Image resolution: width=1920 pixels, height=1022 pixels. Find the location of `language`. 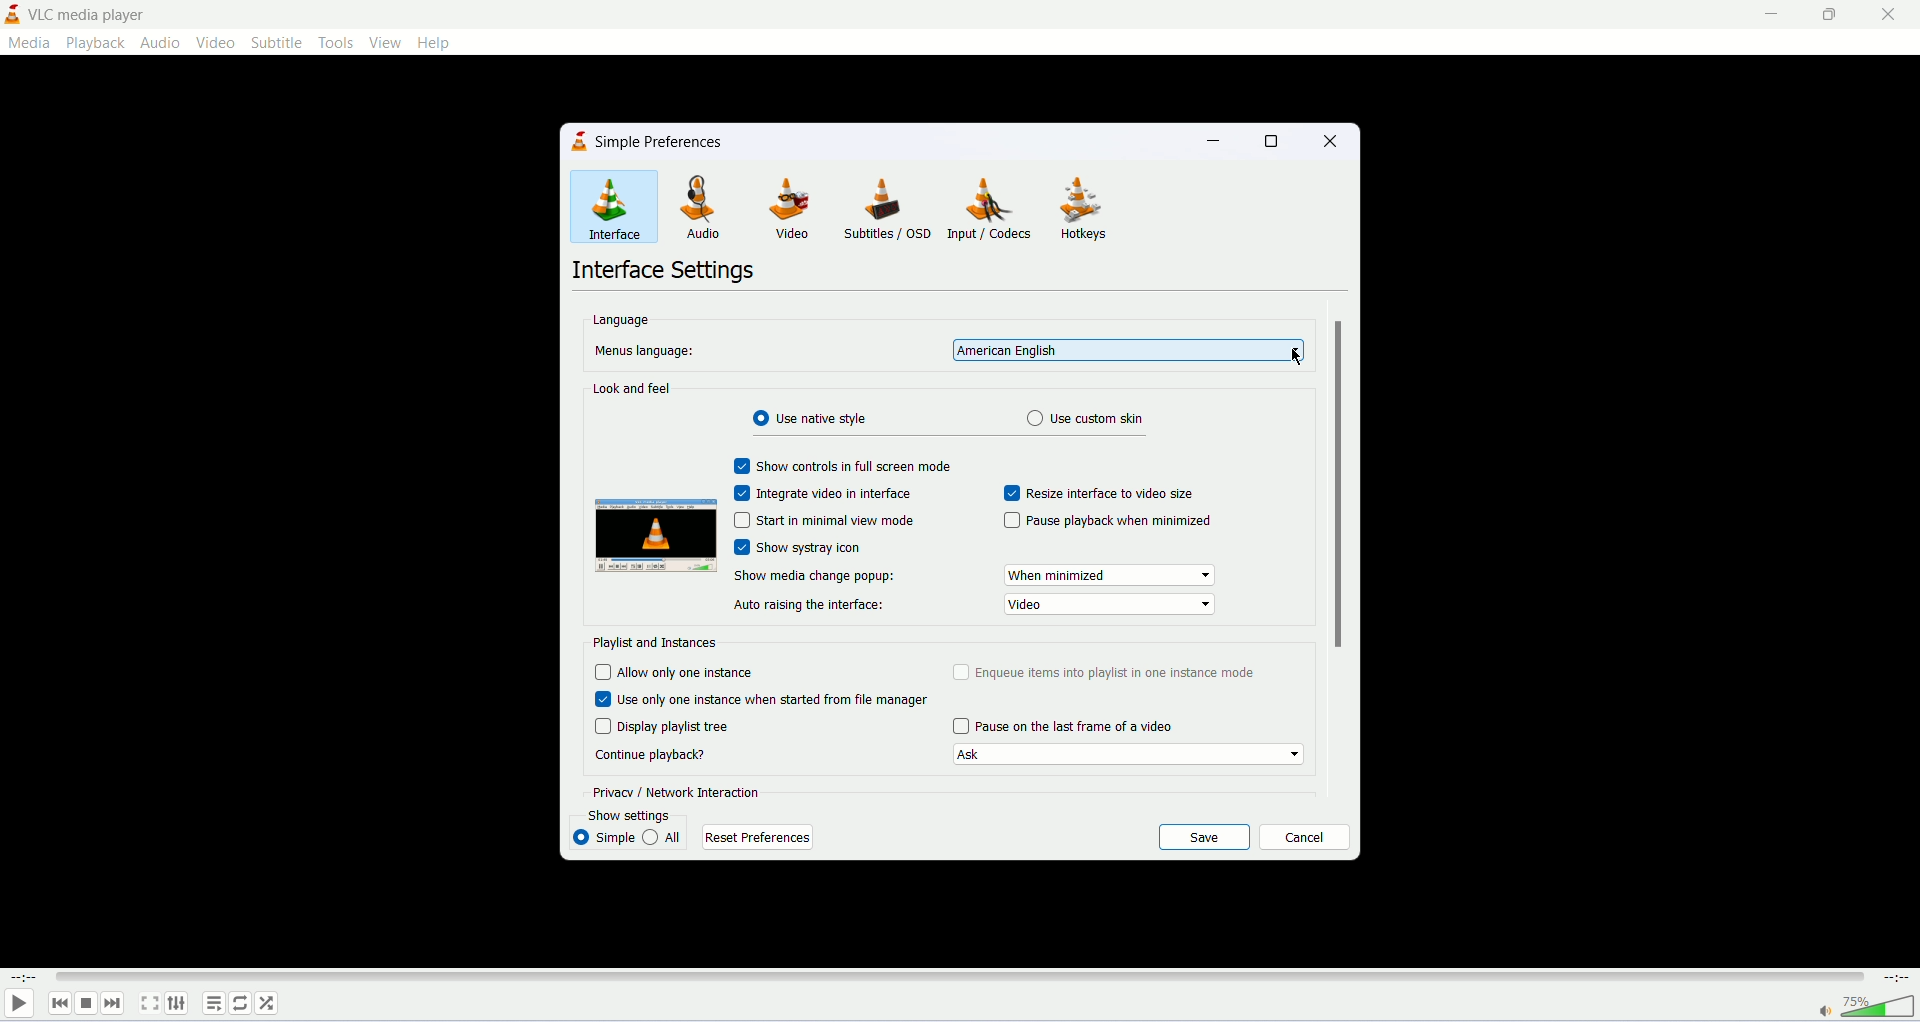

language is located at coordinates (622, 320).